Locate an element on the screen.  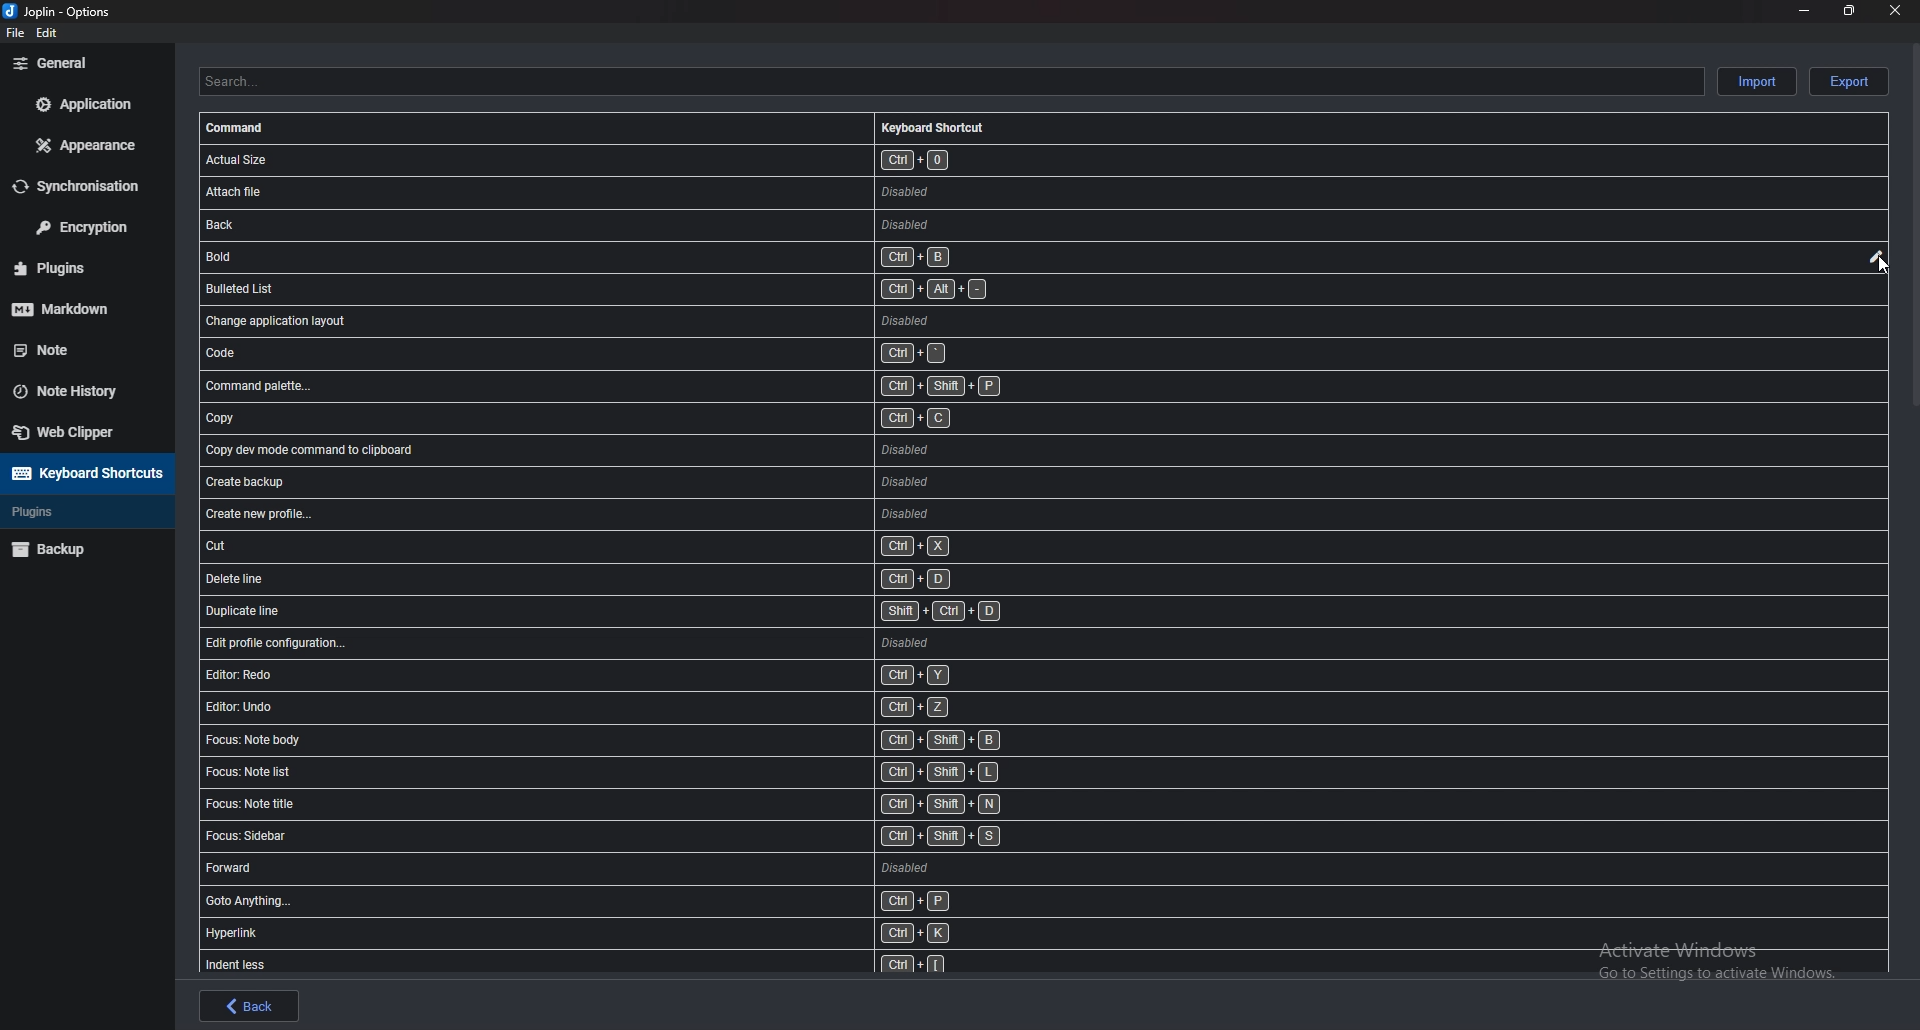
general is located at coordinates (82, 64).